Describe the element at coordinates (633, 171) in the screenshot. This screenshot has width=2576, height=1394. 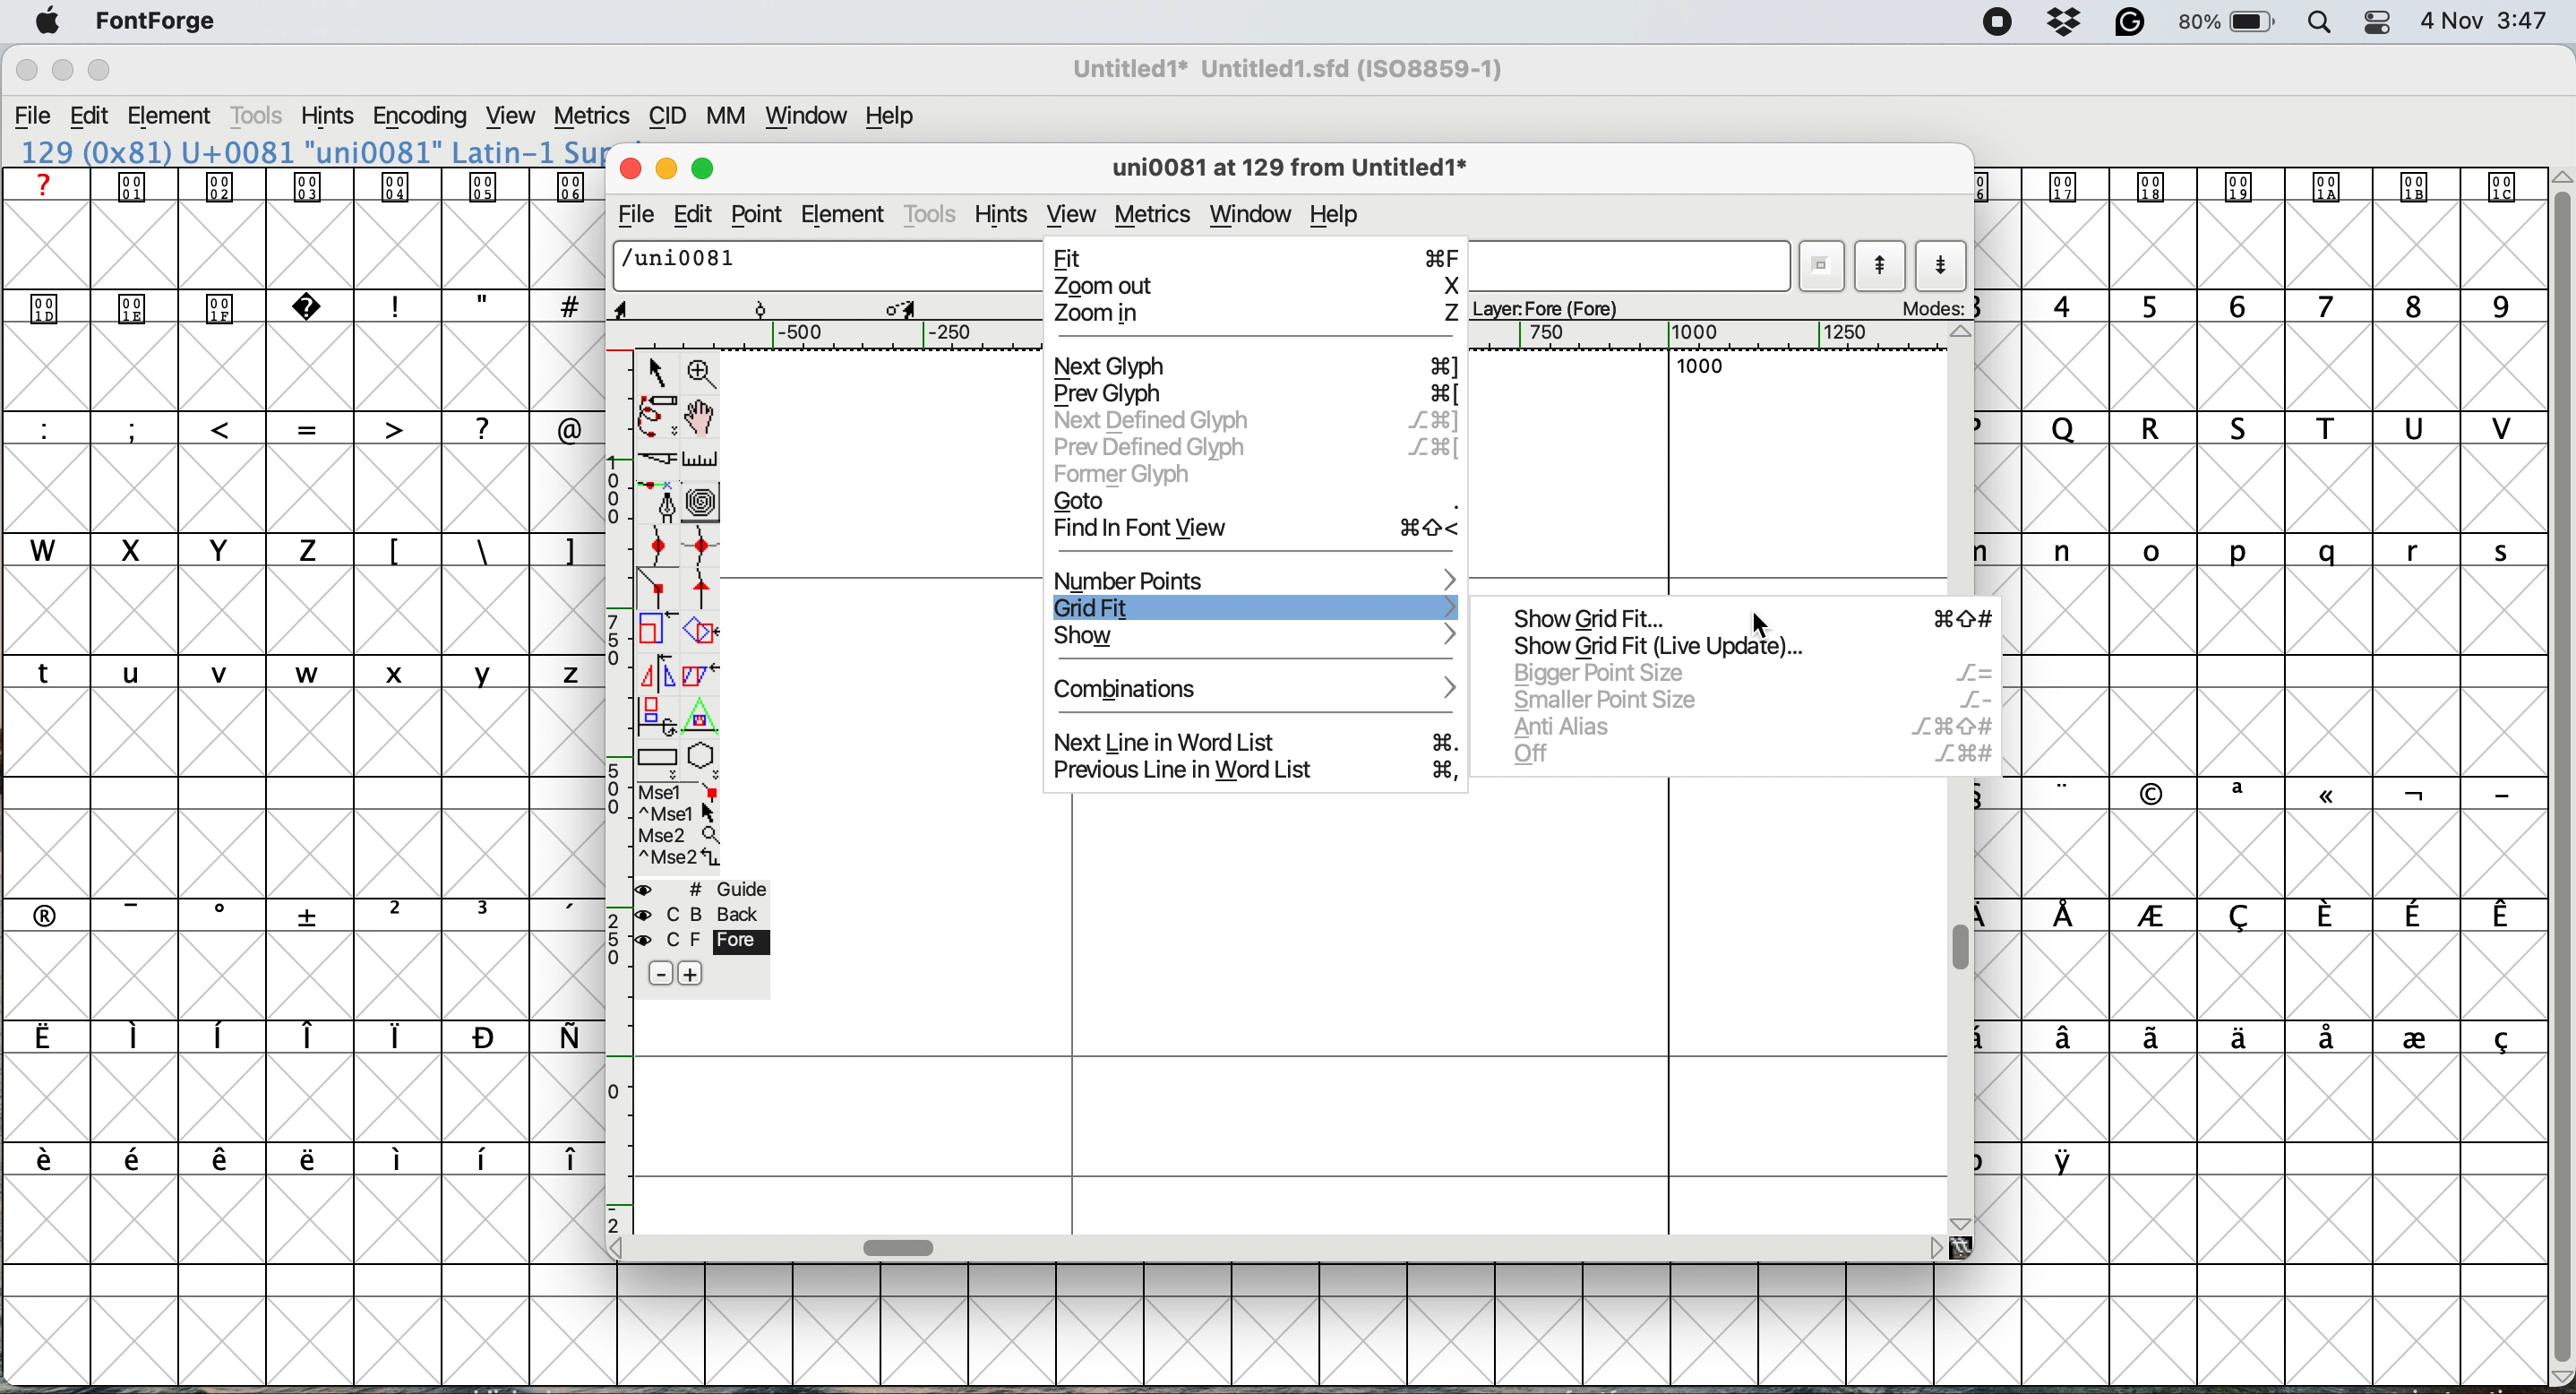
I see `close` at that location.